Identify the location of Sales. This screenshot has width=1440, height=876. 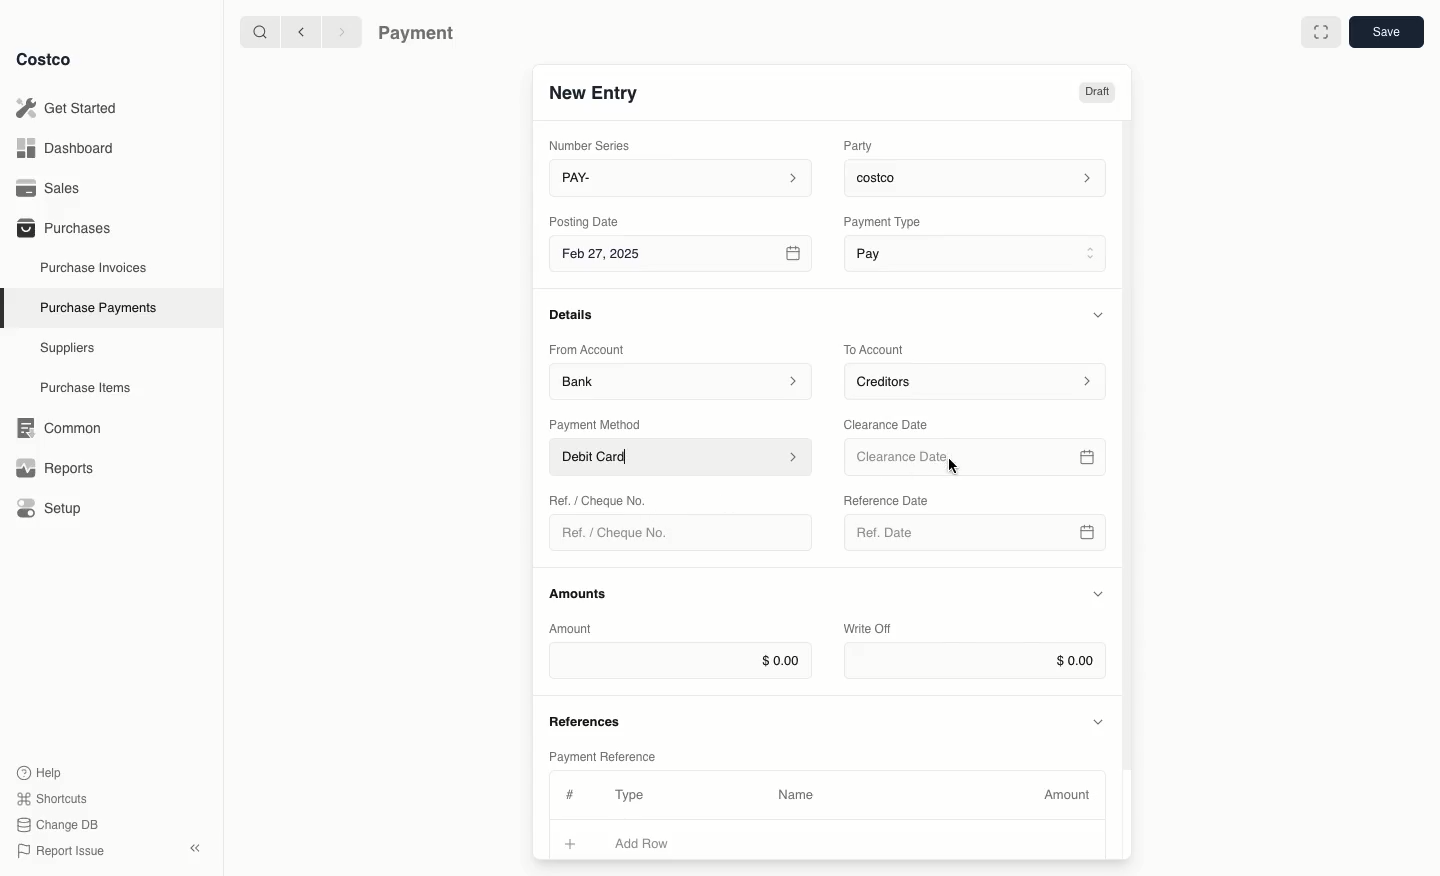
(55, 188).